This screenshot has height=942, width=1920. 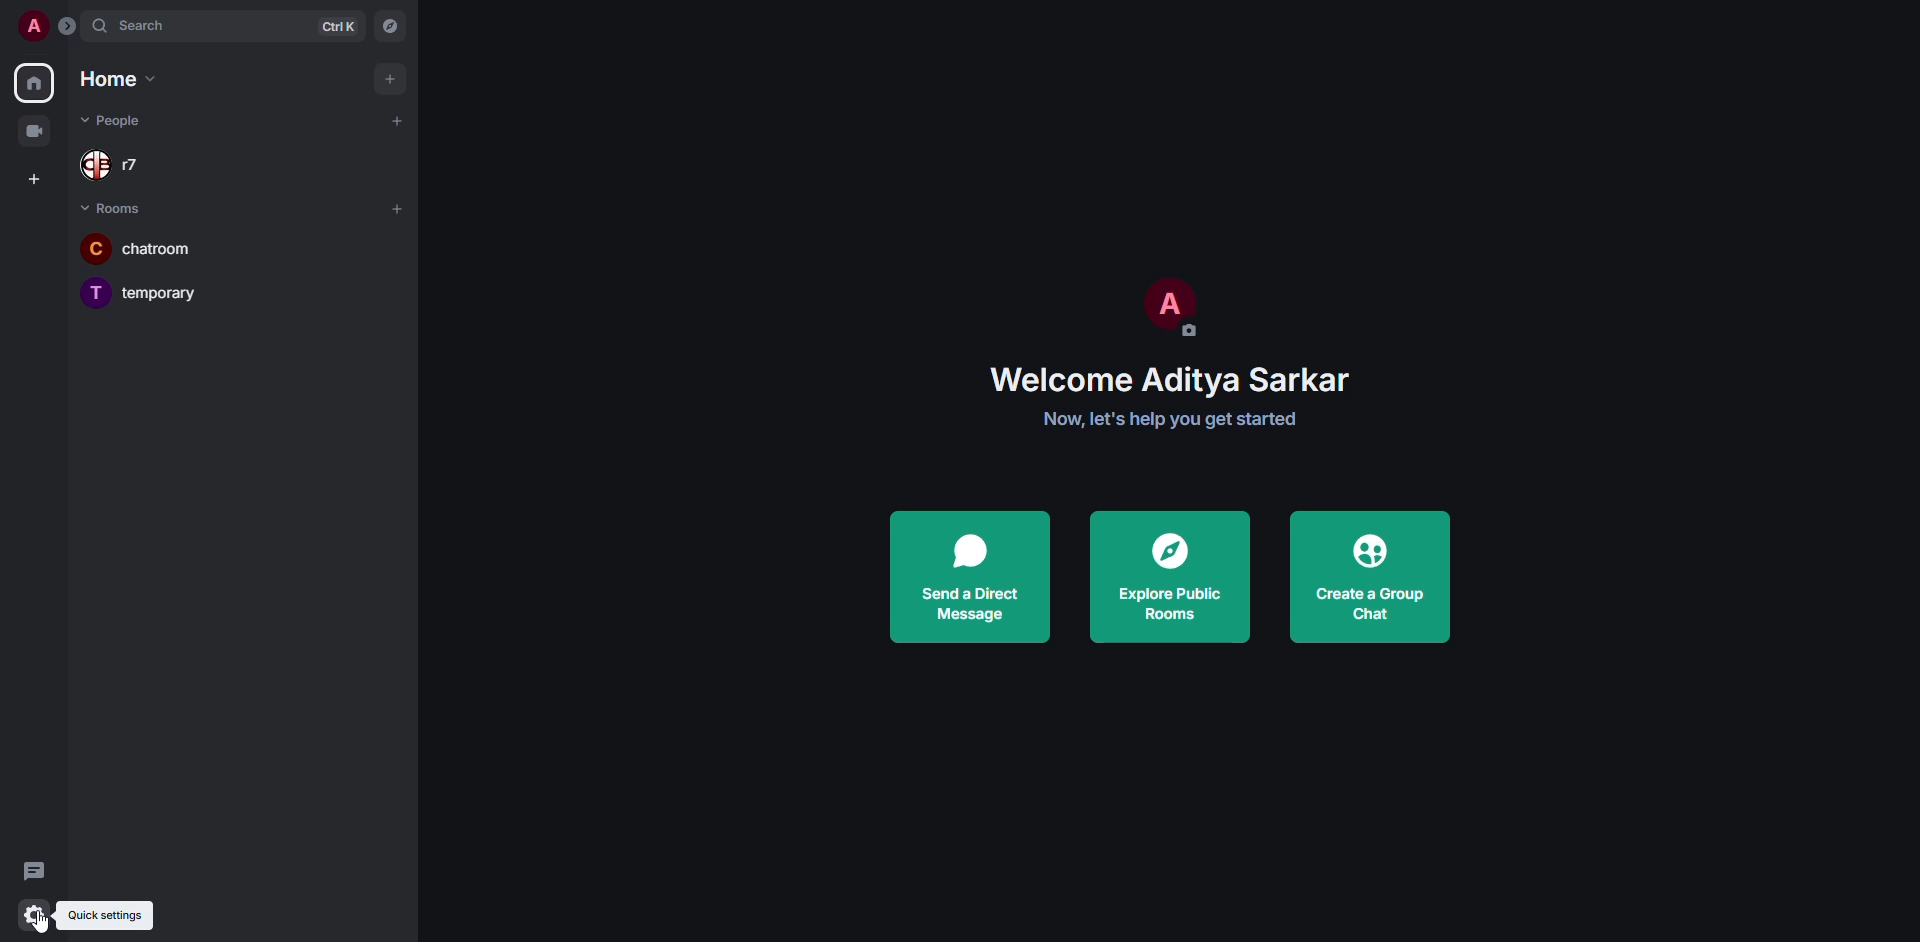 What do you see at coordinates (1165, 419) in the screenshot?
I see `get started` at bounding box center [1165, 419].